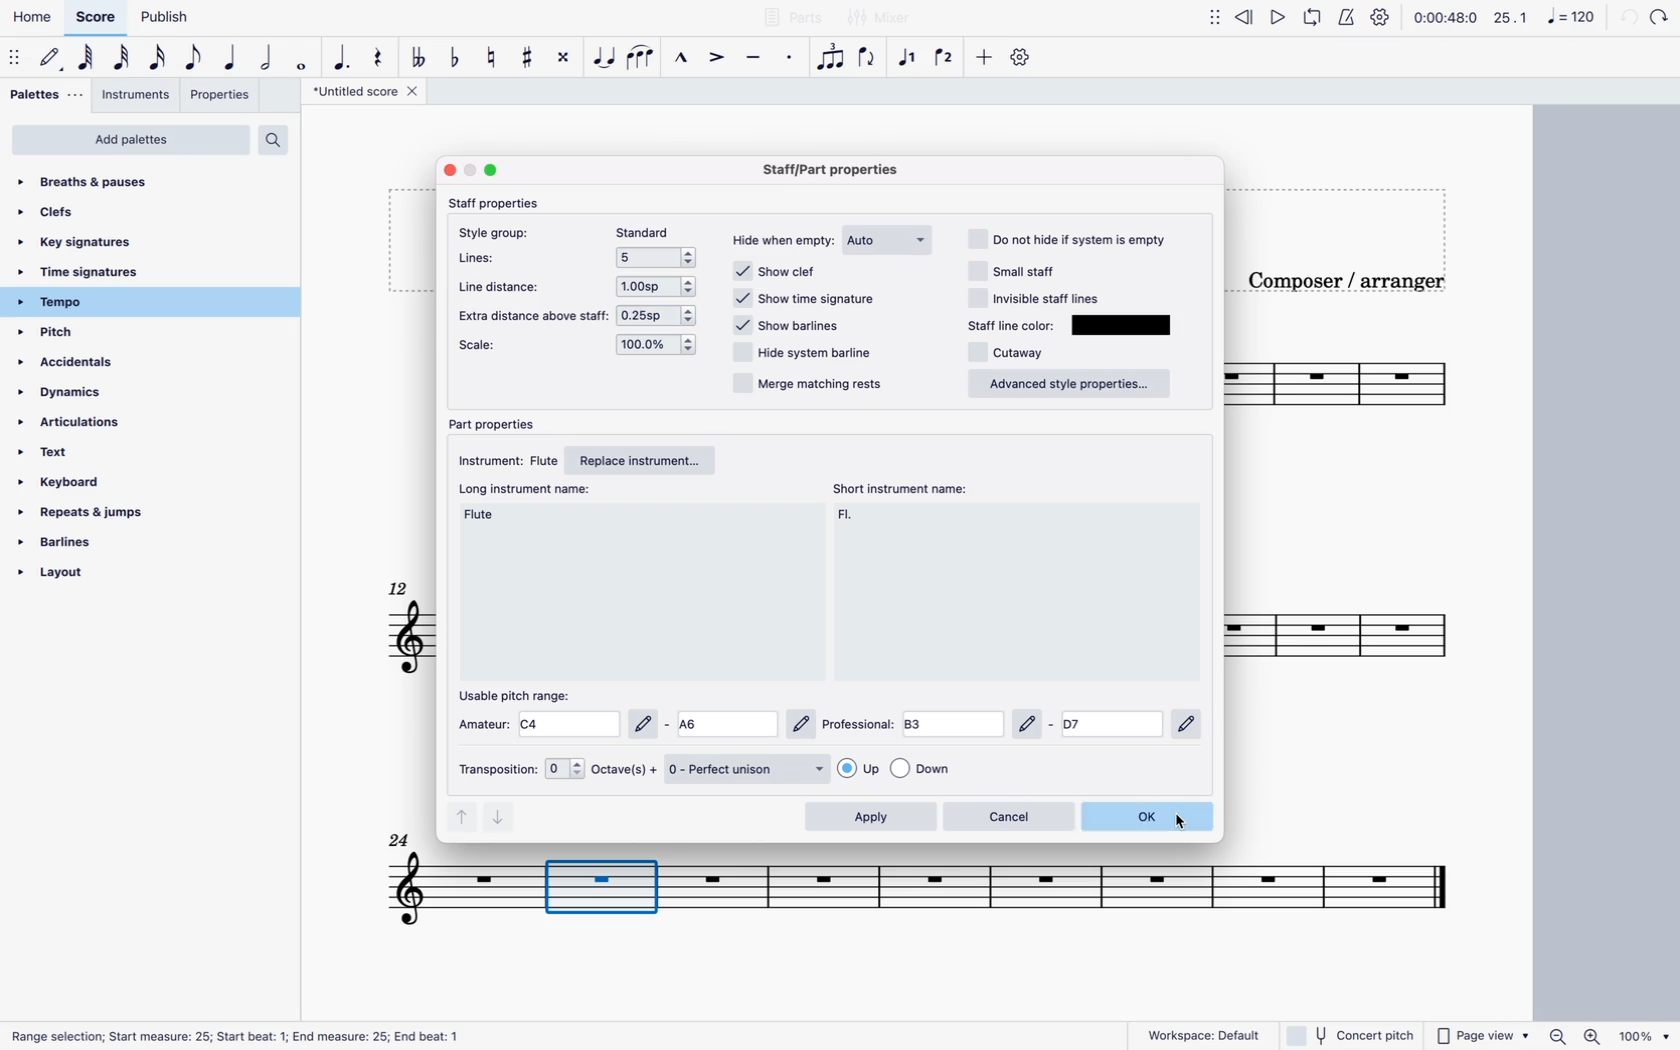 The height and width of the screenshot is (1050, 1680). Describe the element at coordinates (1067, 238) in the screenshot. I see `do not hide` at that location.